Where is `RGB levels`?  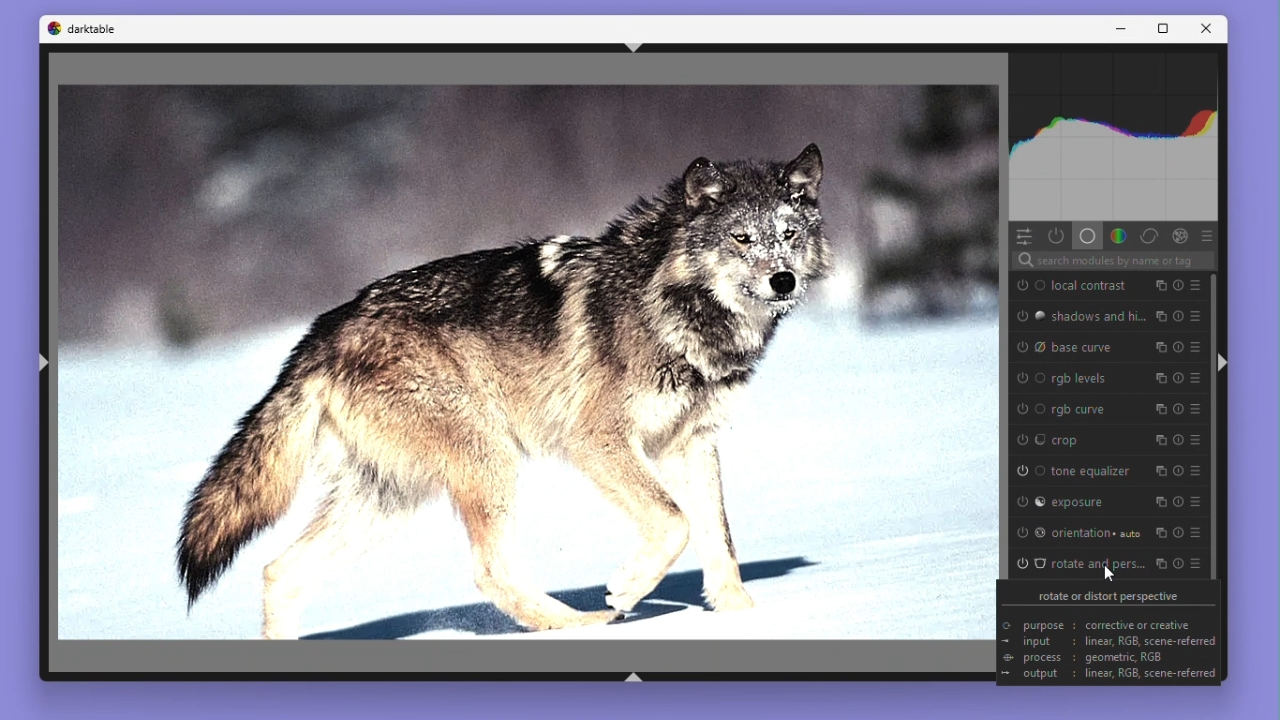 RGB levels is located at coordinates (1106, 381).